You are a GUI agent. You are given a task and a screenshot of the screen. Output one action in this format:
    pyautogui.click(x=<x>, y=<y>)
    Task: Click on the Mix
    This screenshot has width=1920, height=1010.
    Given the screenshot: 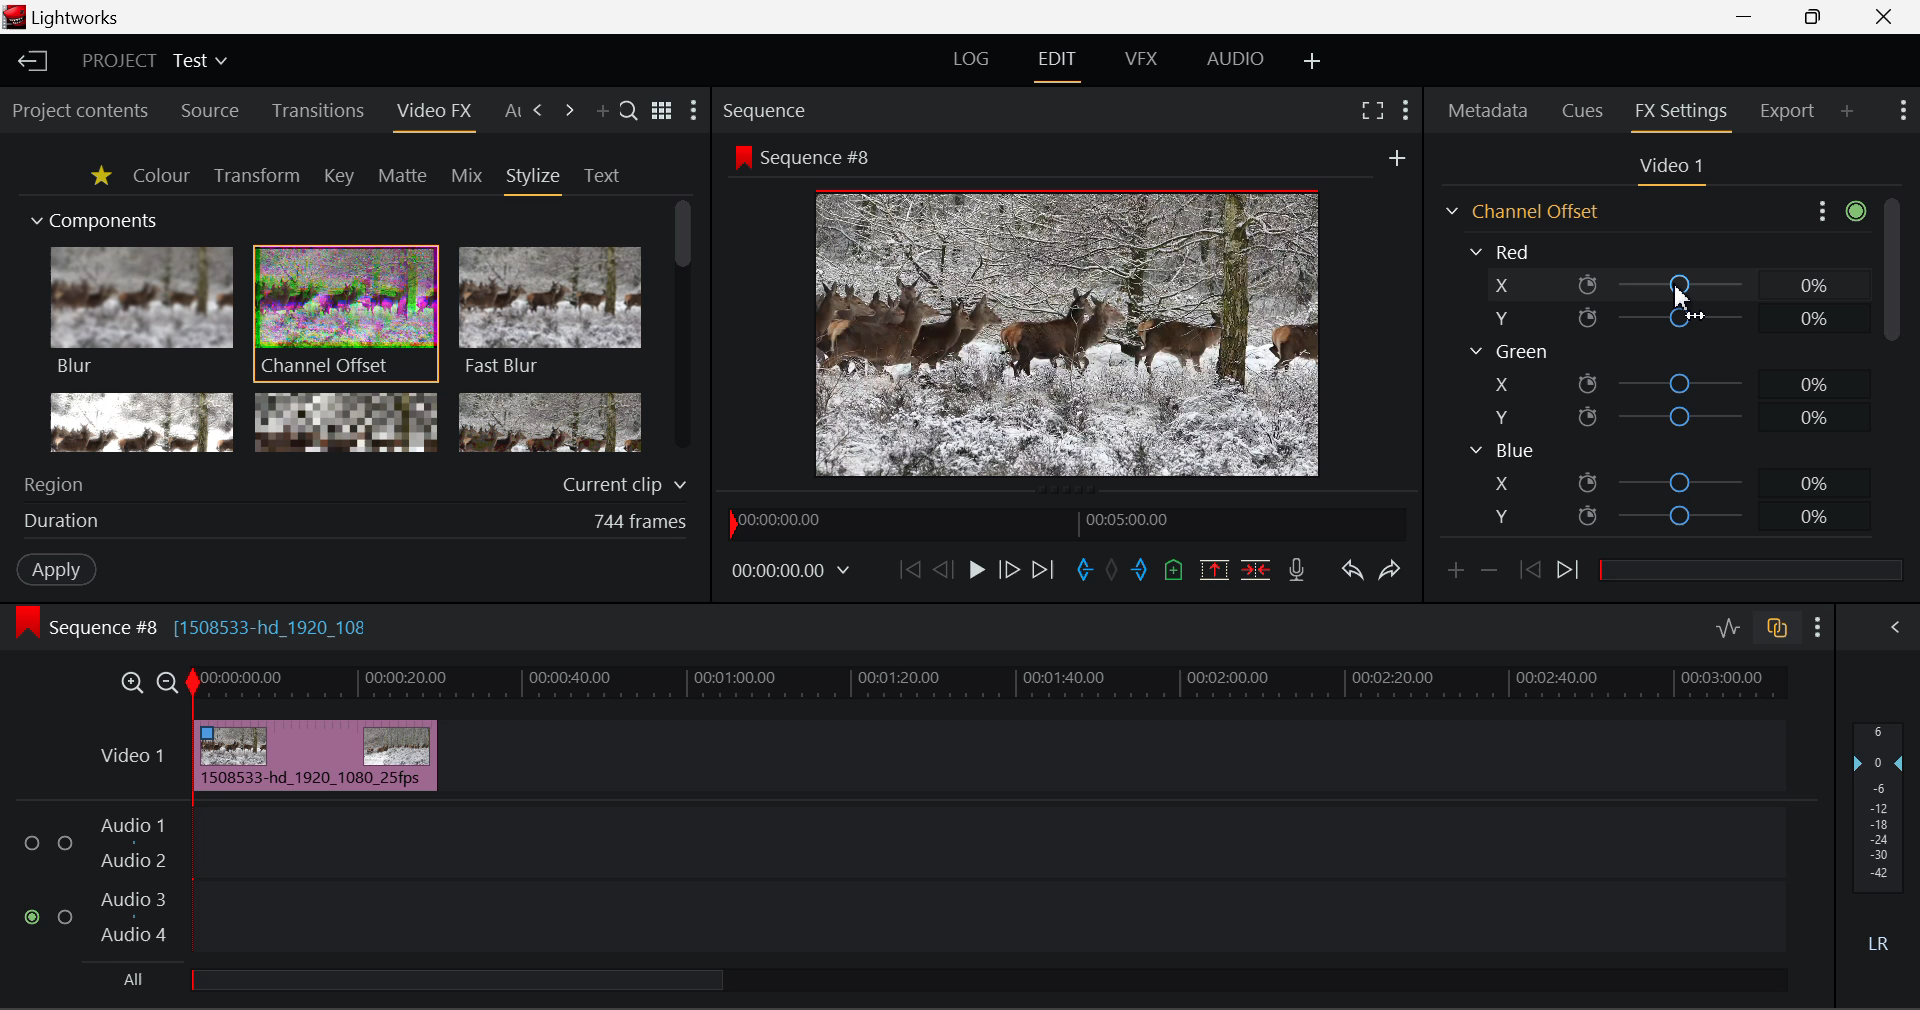 What is the action you would take?
    pyautogui.click(x=468, y=177)
    